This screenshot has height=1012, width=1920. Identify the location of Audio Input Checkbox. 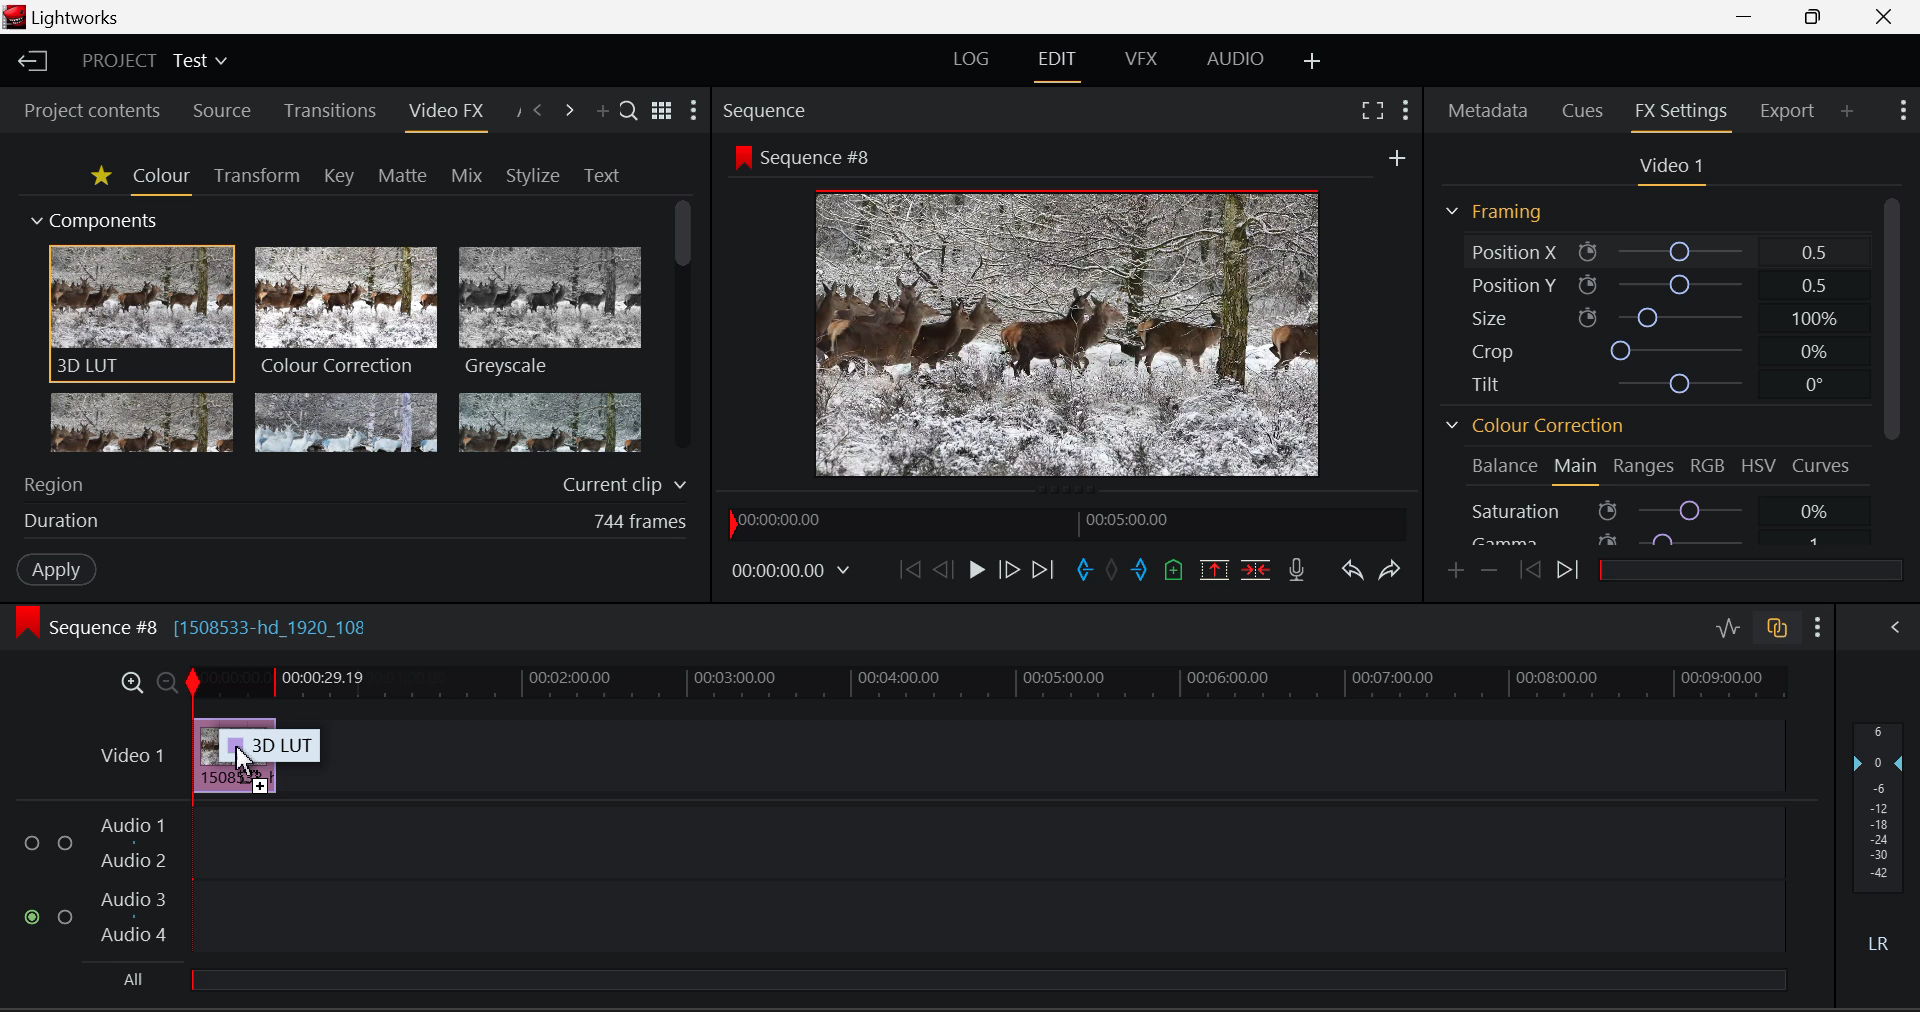
(66, 914).